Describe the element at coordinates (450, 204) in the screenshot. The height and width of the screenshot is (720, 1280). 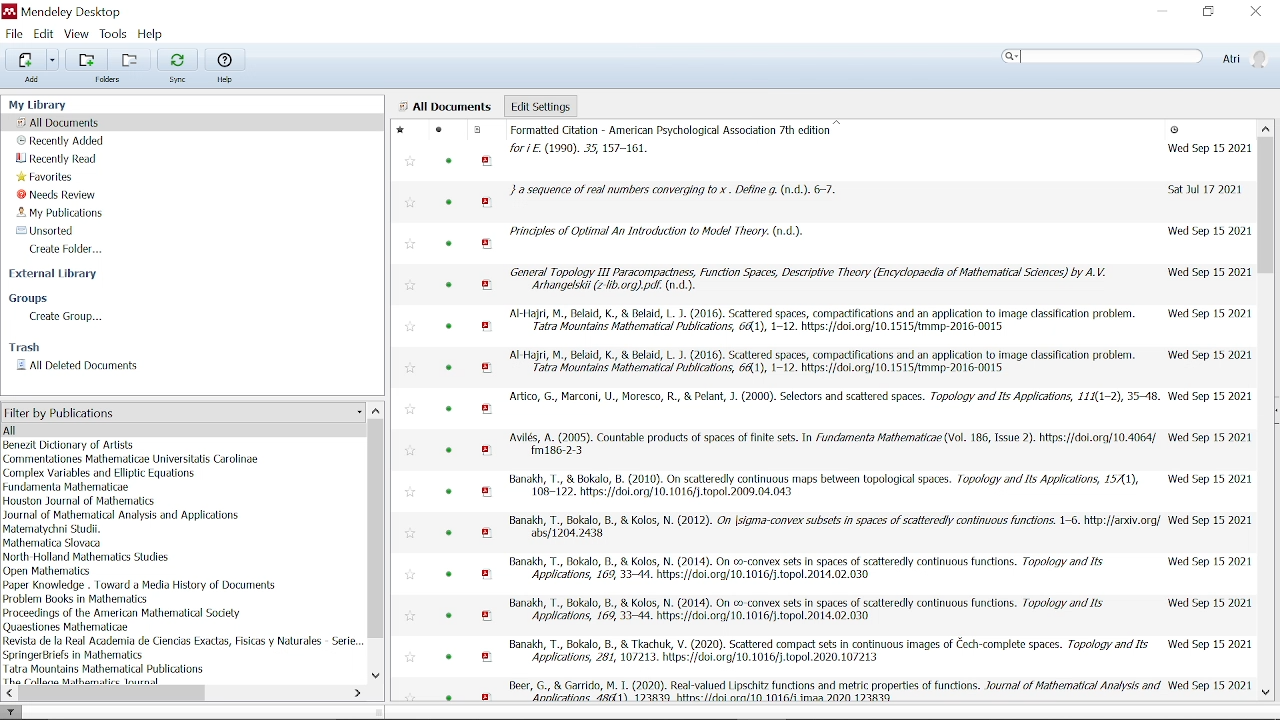
I see `read status` at that location.